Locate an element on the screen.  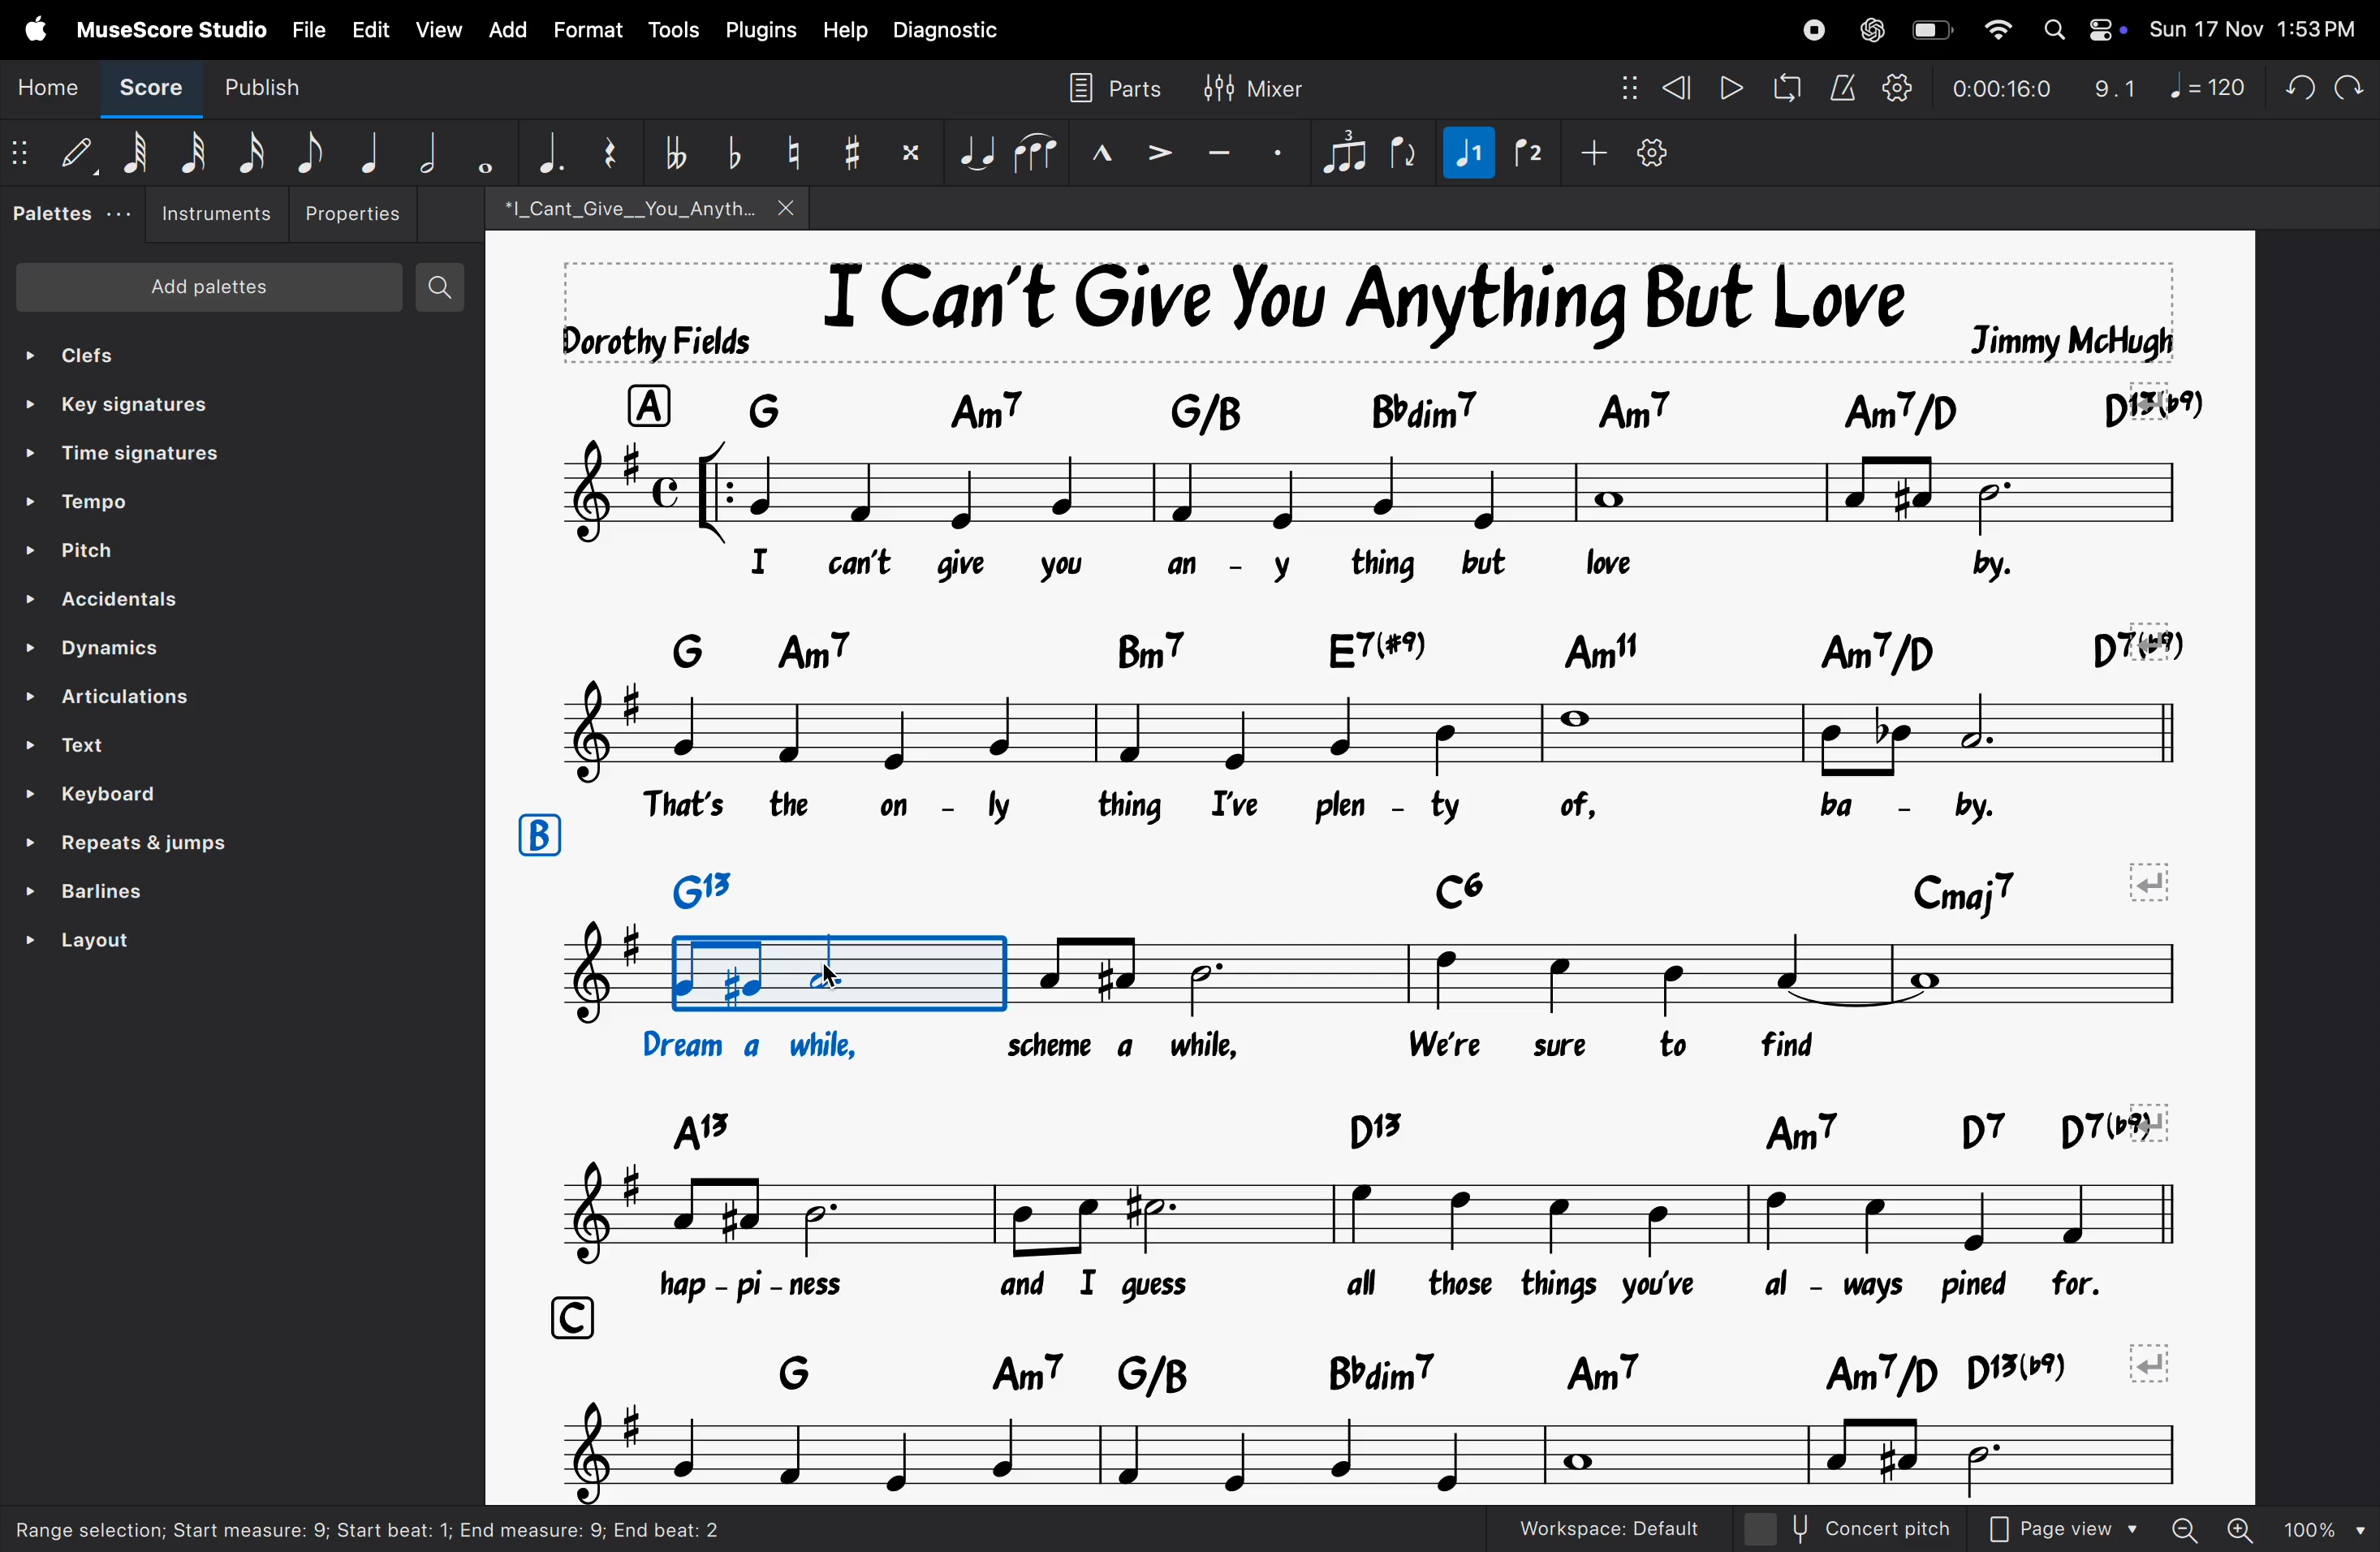
Edit is located at coordinates (371, 28).